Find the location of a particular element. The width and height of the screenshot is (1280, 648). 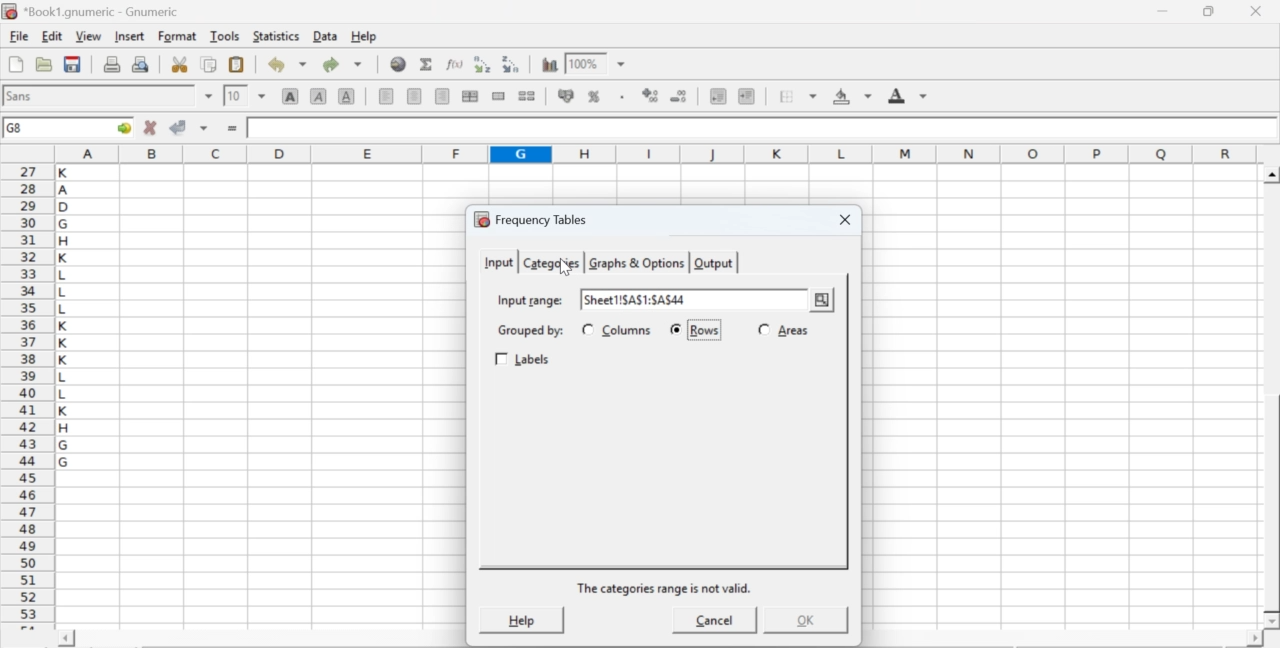

cancel changes is located at coordinates (151, 127).